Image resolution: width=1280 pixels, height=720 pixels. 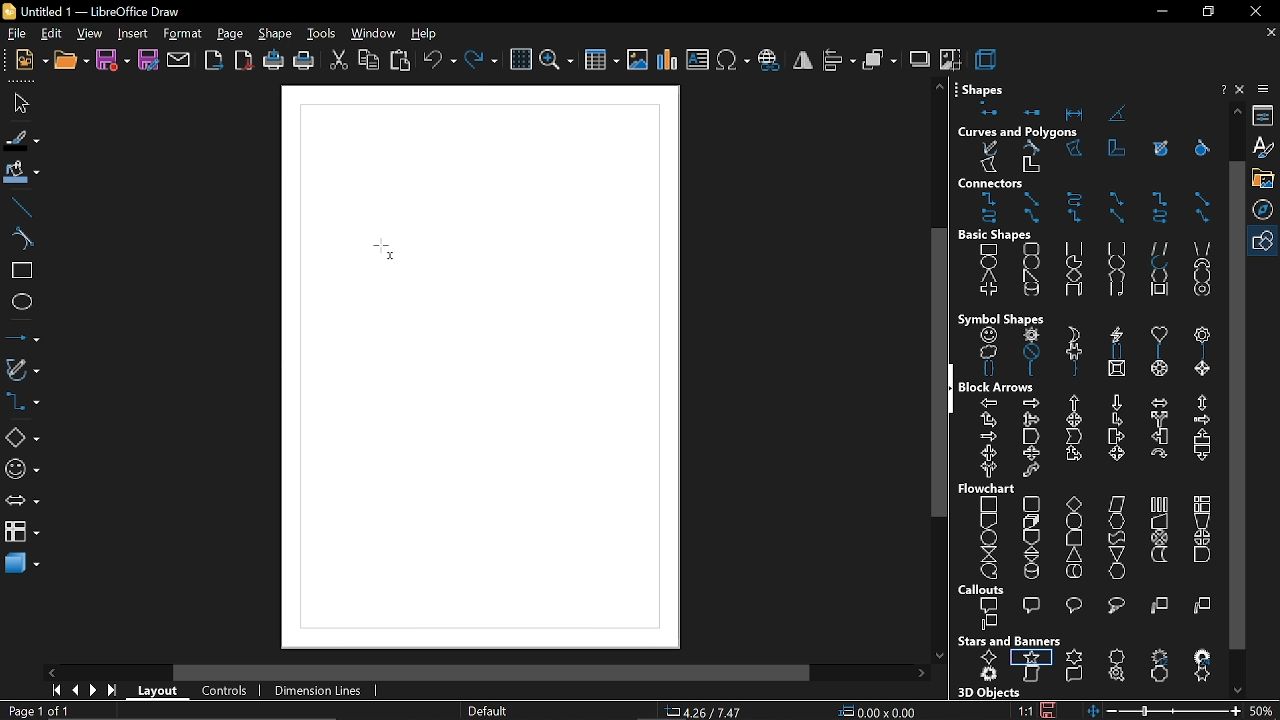 What do you see at coordinates (148, 61) in the screenshot?
I see `save as` at bounding box center [148, 61].